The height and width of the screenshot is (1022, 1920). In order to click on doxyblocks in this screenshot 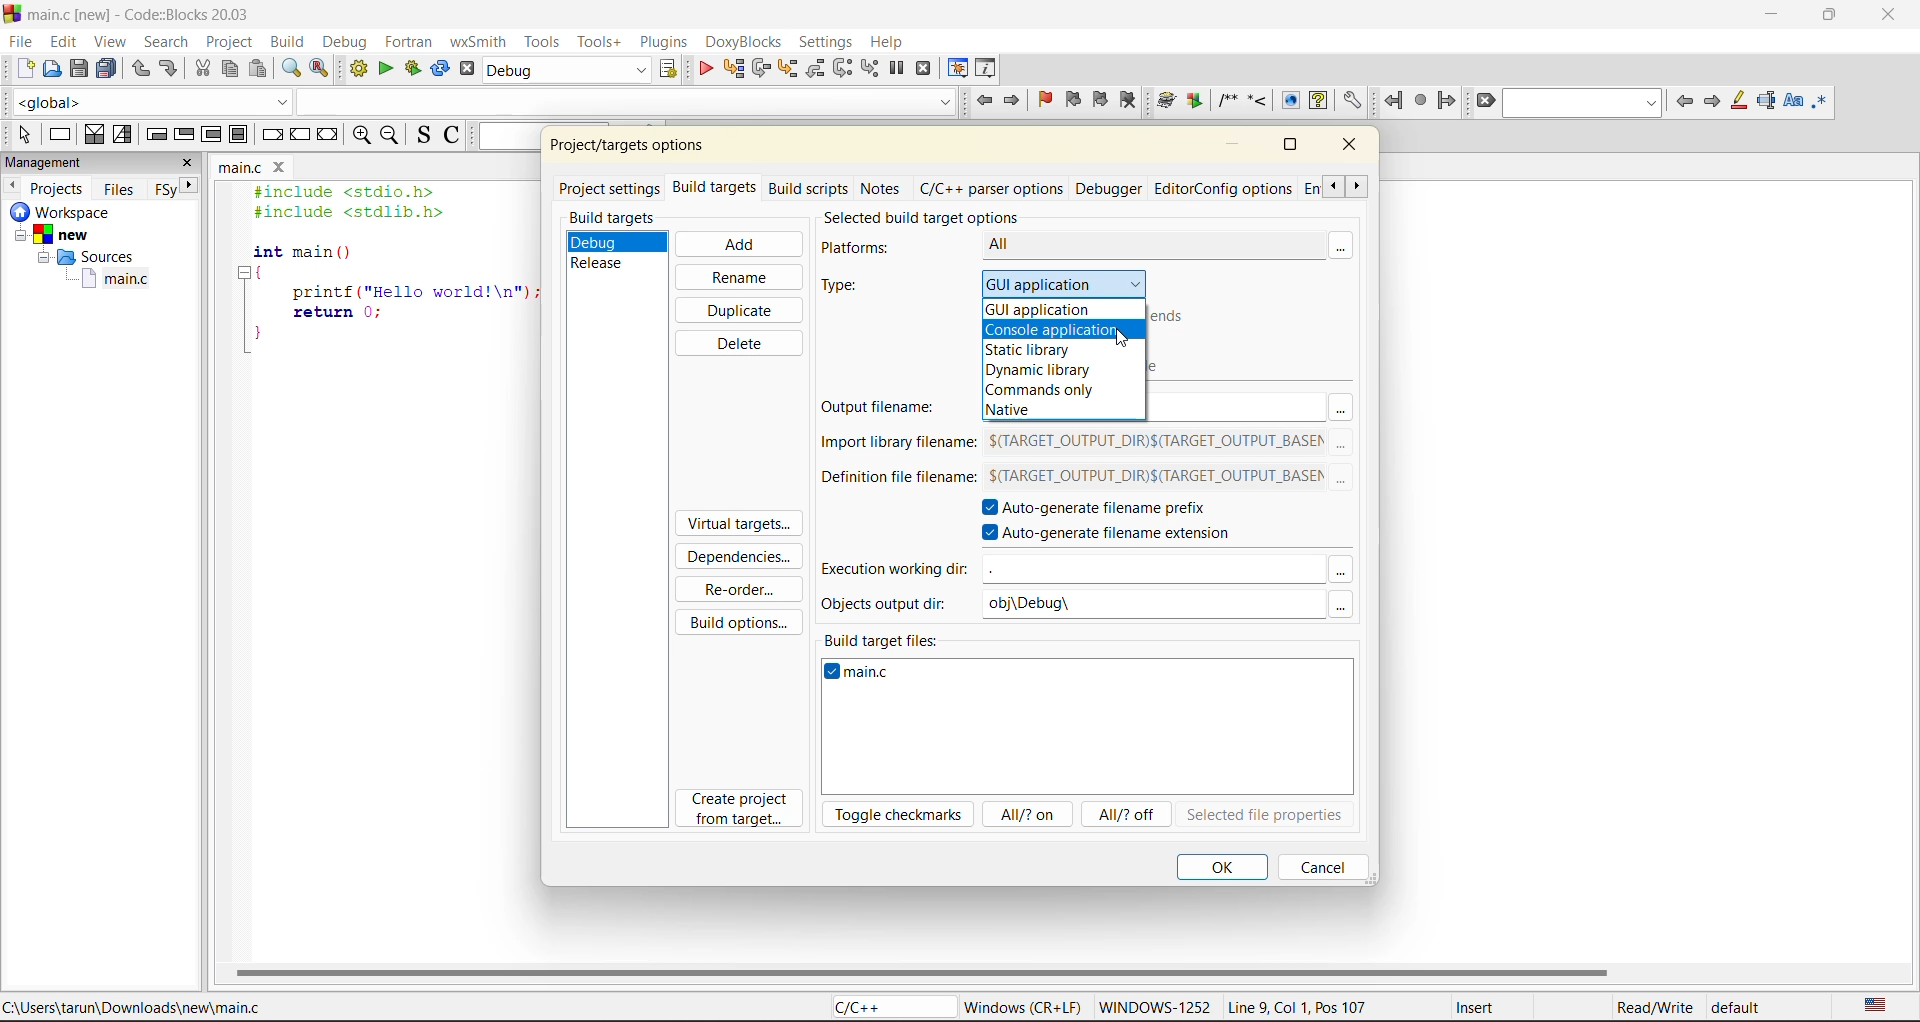, I will do `click(742, 42)`.